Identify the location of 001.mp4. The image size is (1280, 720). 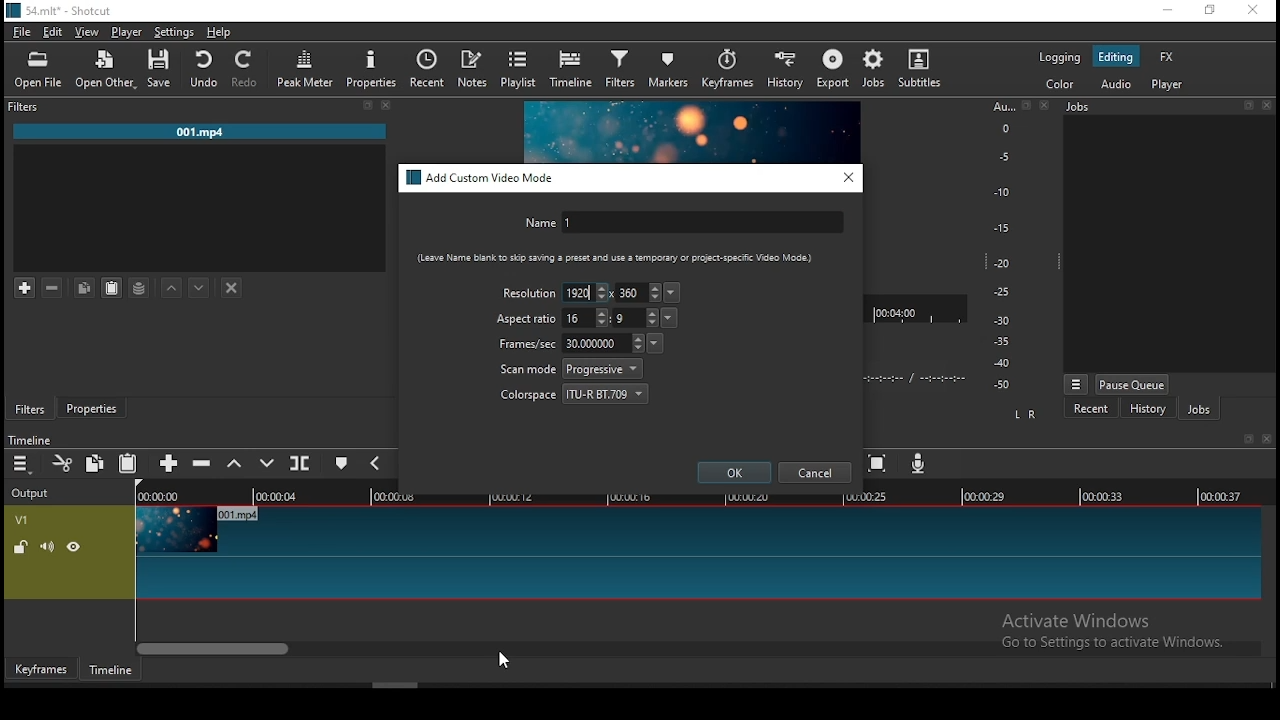
(200, 133).